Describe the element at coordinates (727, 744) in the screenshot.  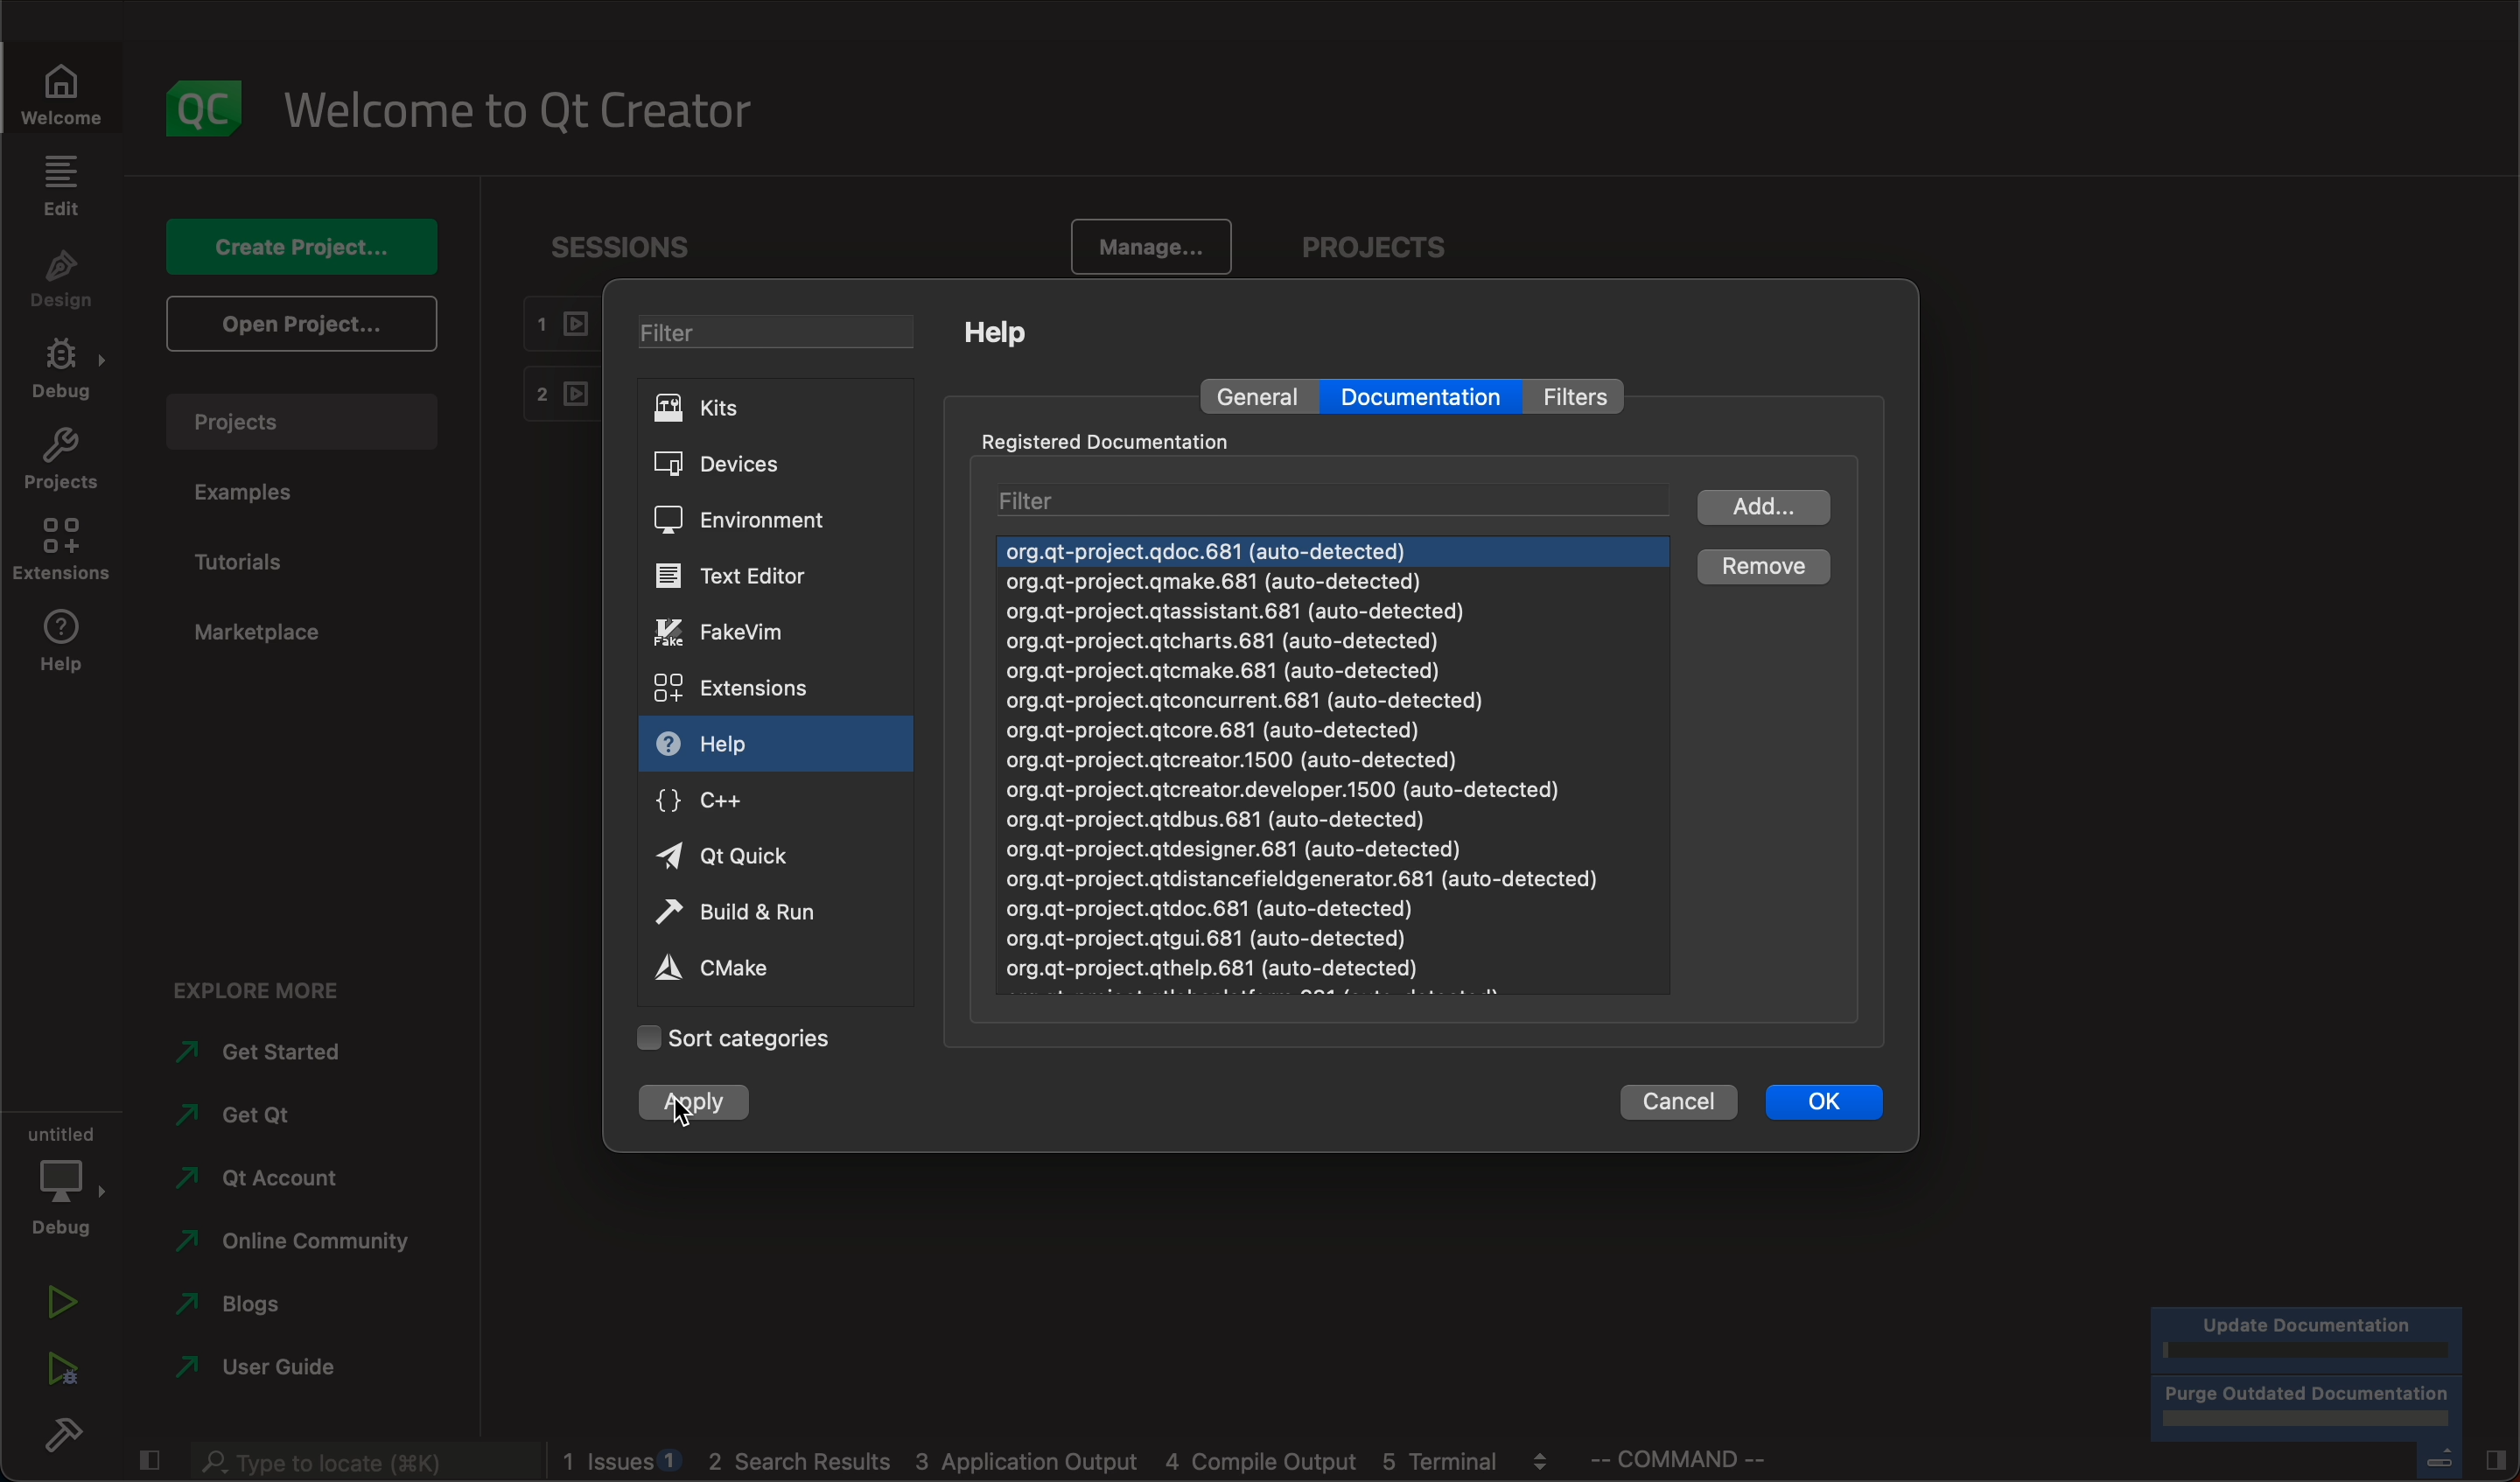
I see `help` at that location.